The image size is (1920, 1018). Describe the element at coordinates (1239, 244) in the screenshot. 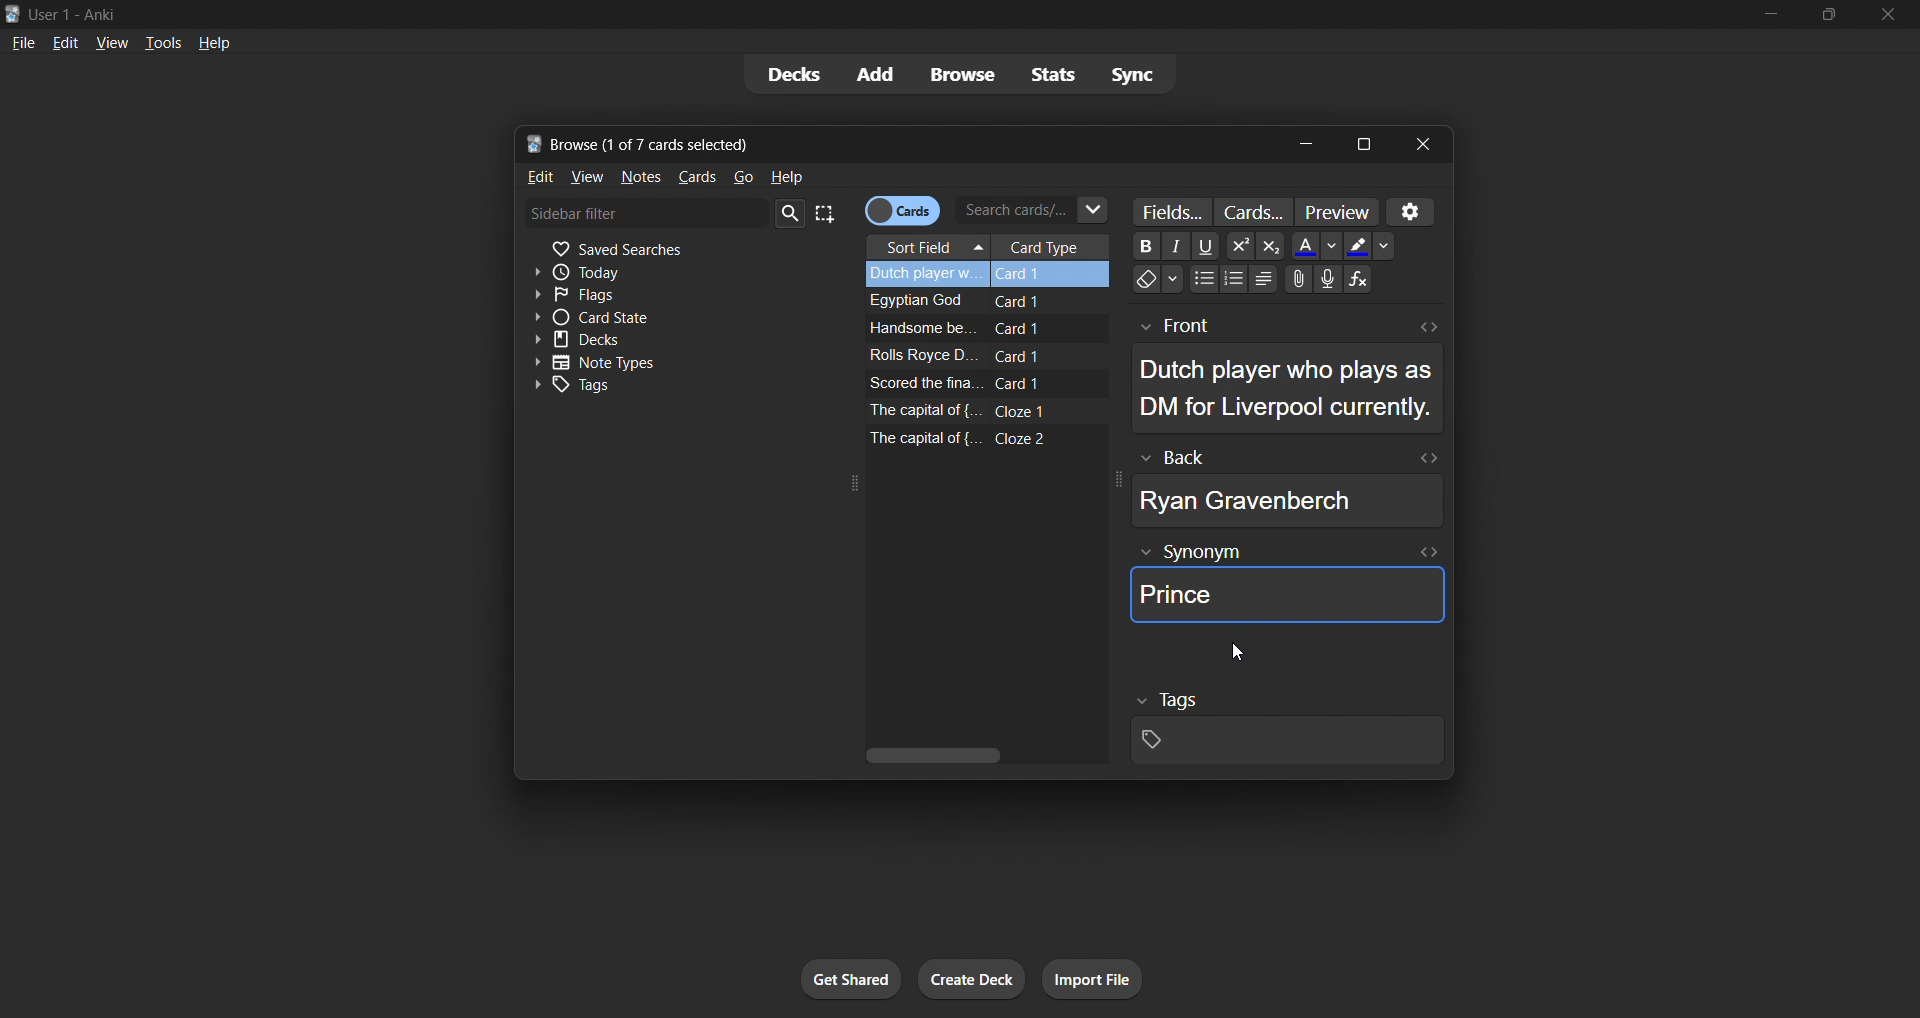

I see `Power` at that location.